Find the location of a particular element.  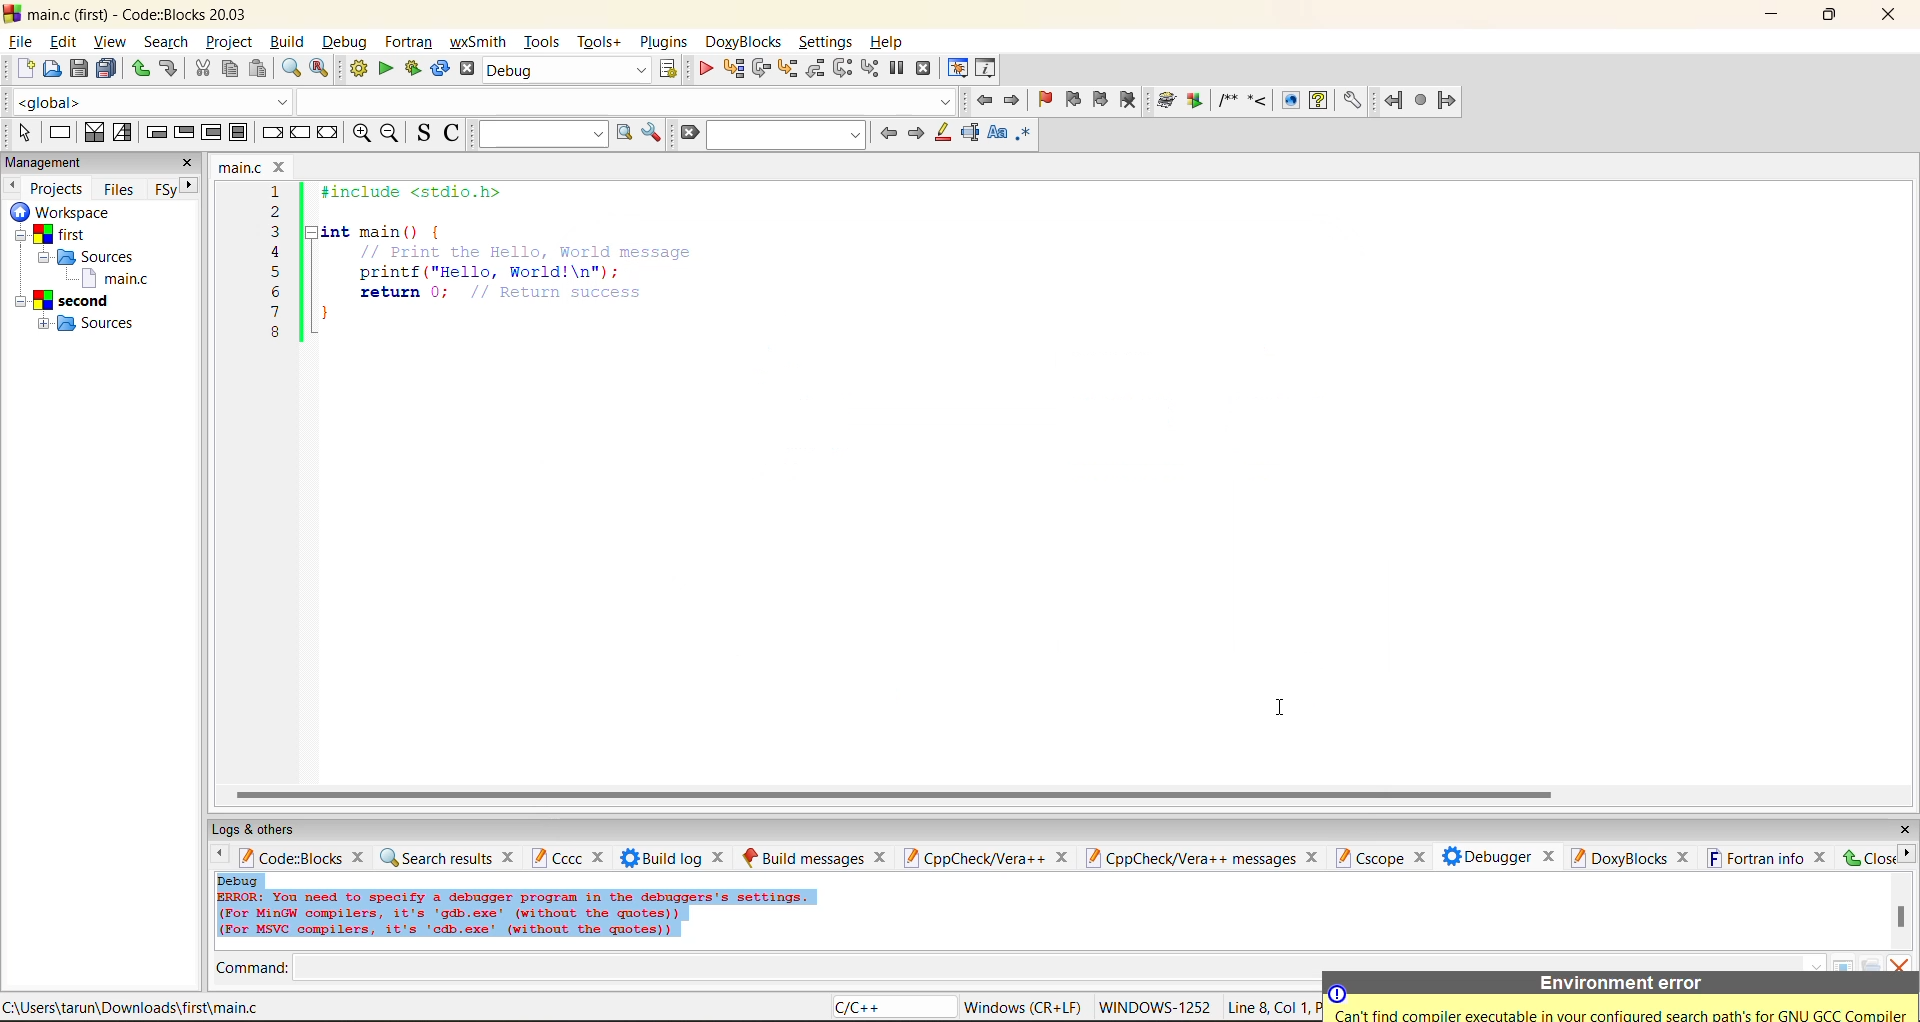

7 is located at coordinates (275, 312).